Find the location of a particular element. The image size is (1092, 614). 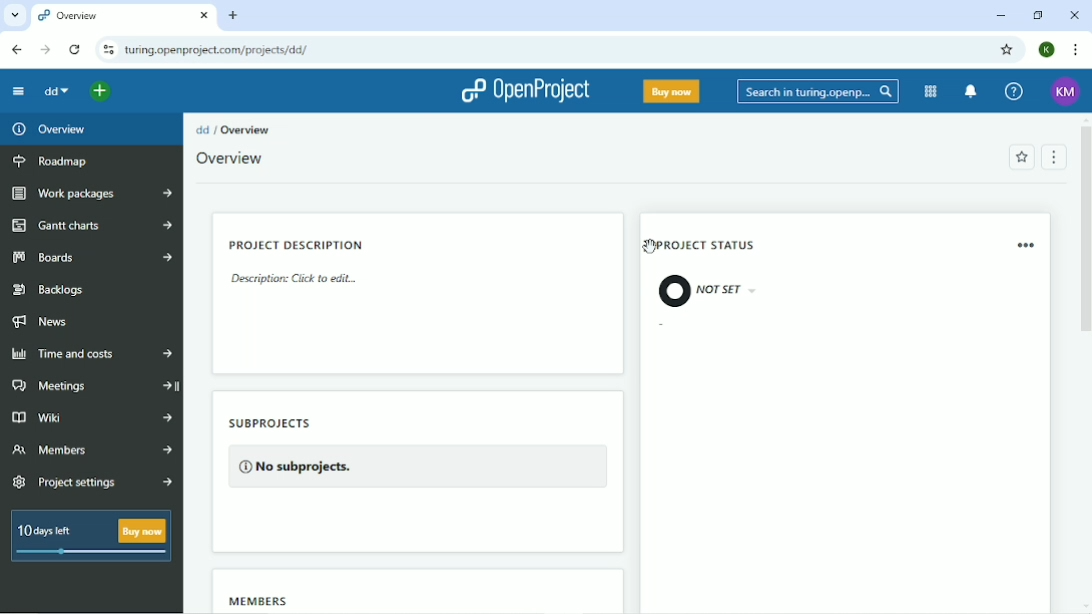

Subprojects is located at coordinates (416, 454).